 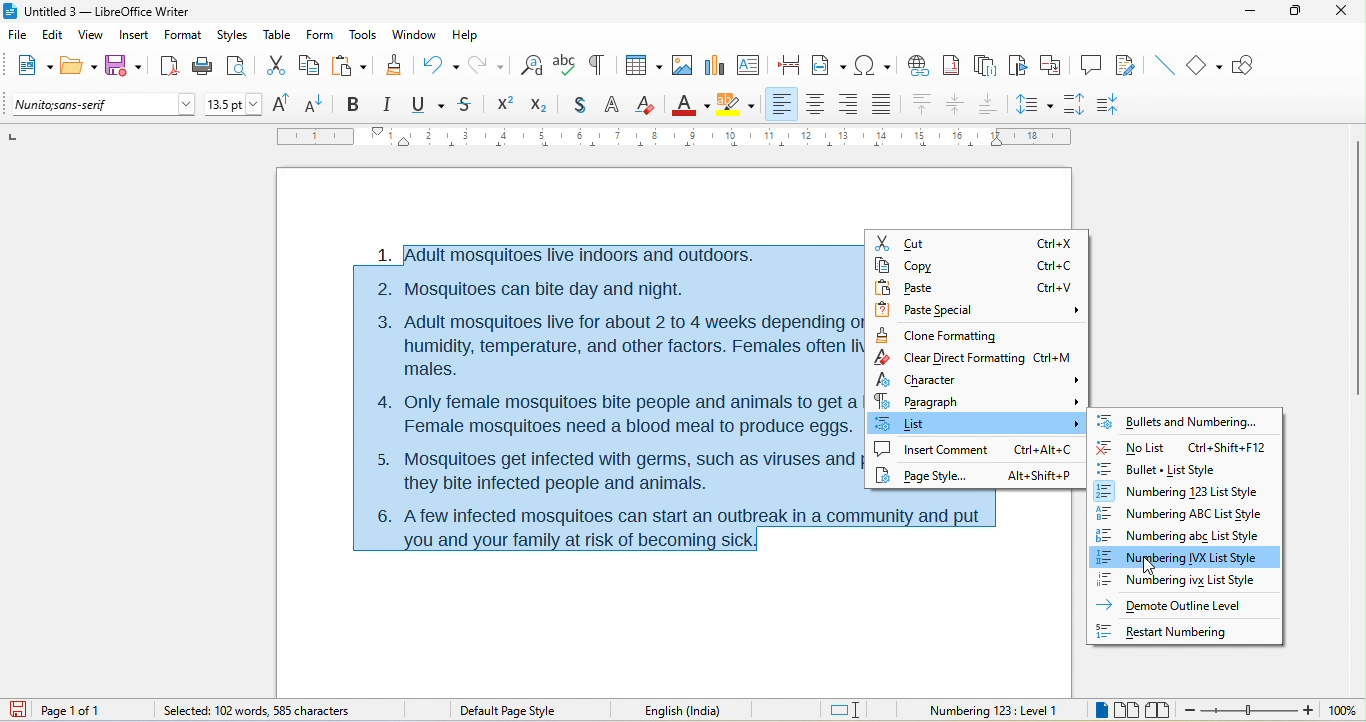 I want to click on redo, so click(x=489, y=64).